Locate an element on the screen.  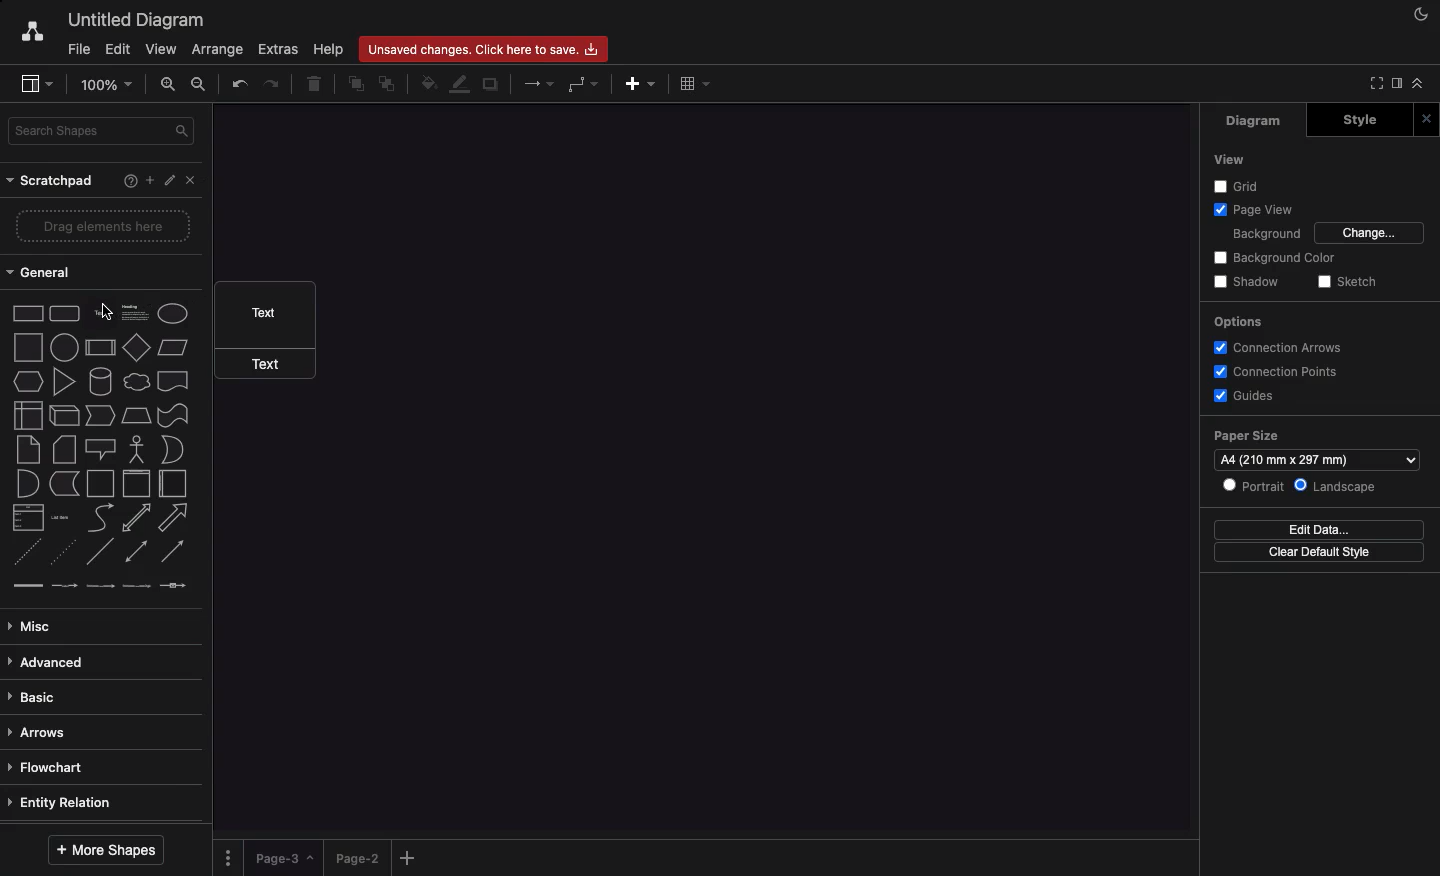
list is located at coordinates (29, 517).